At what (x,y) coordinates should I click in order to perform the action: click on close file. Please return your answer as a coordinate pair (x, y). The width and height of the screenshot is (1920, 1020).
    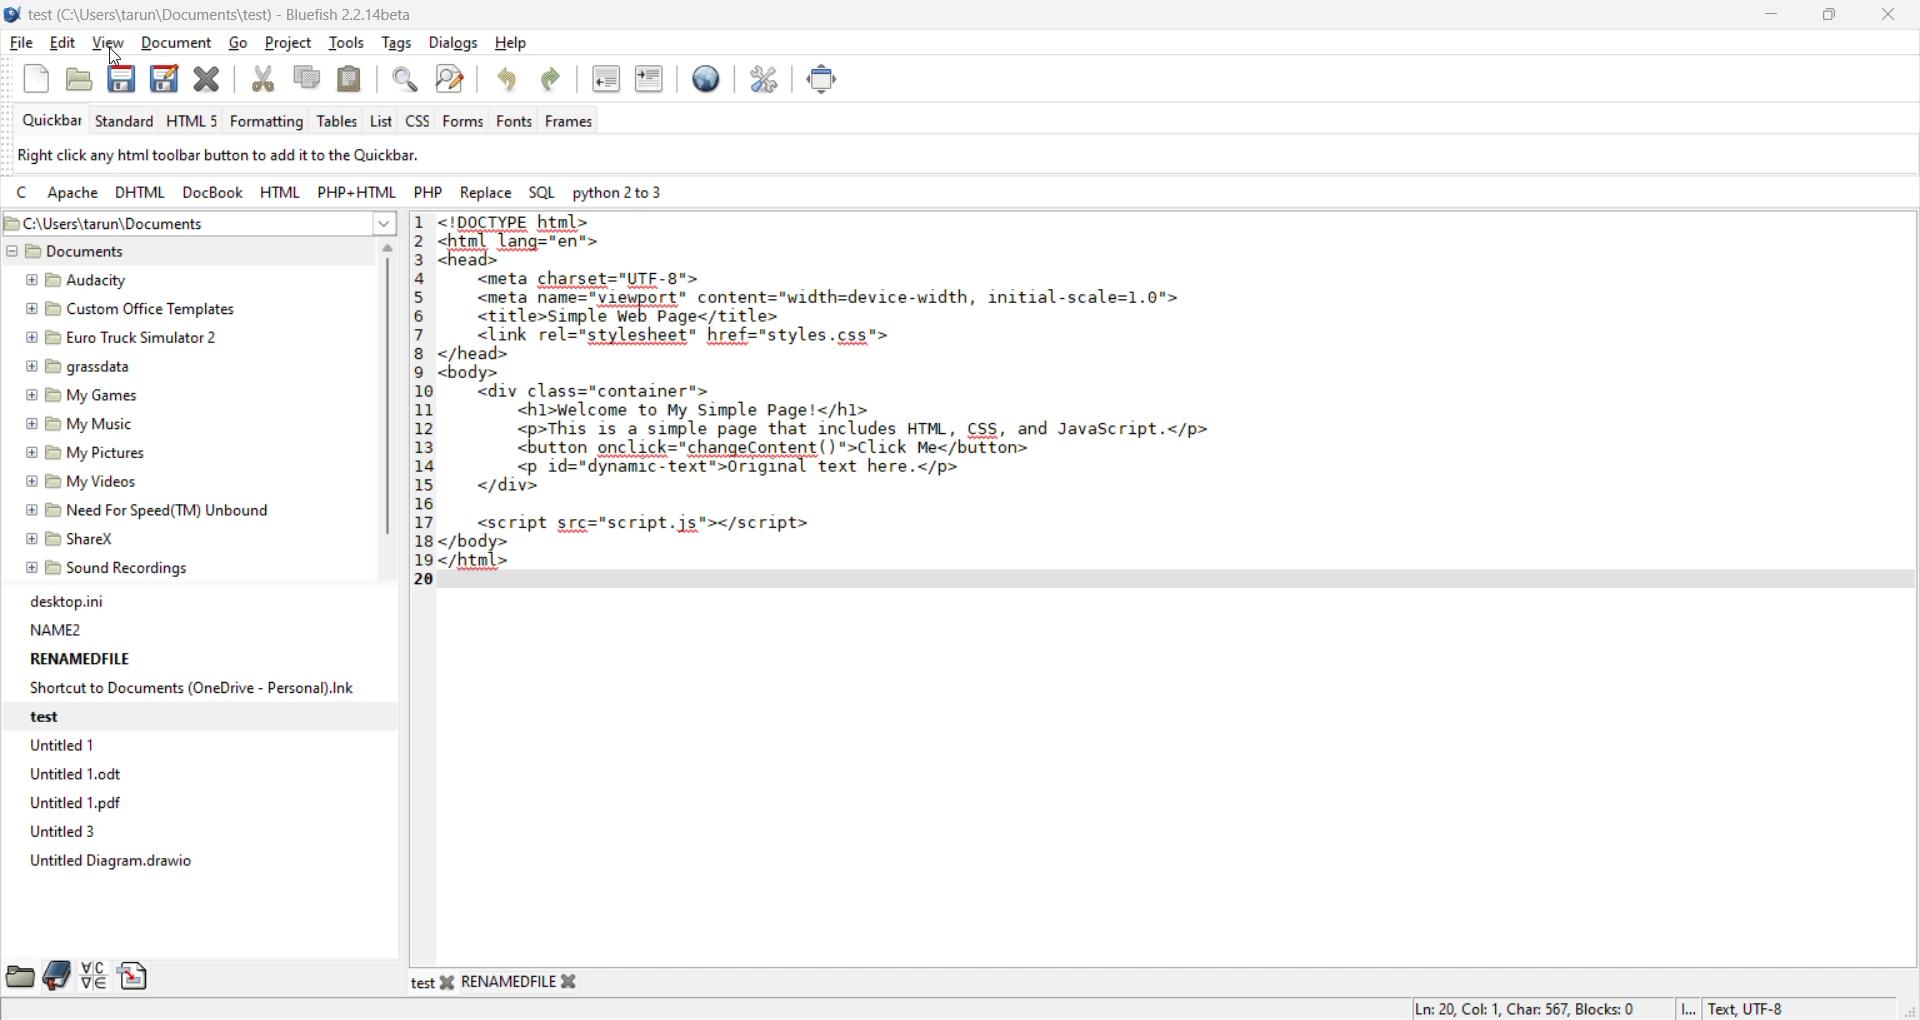
    Looking at the image, I should click on (211, 83).